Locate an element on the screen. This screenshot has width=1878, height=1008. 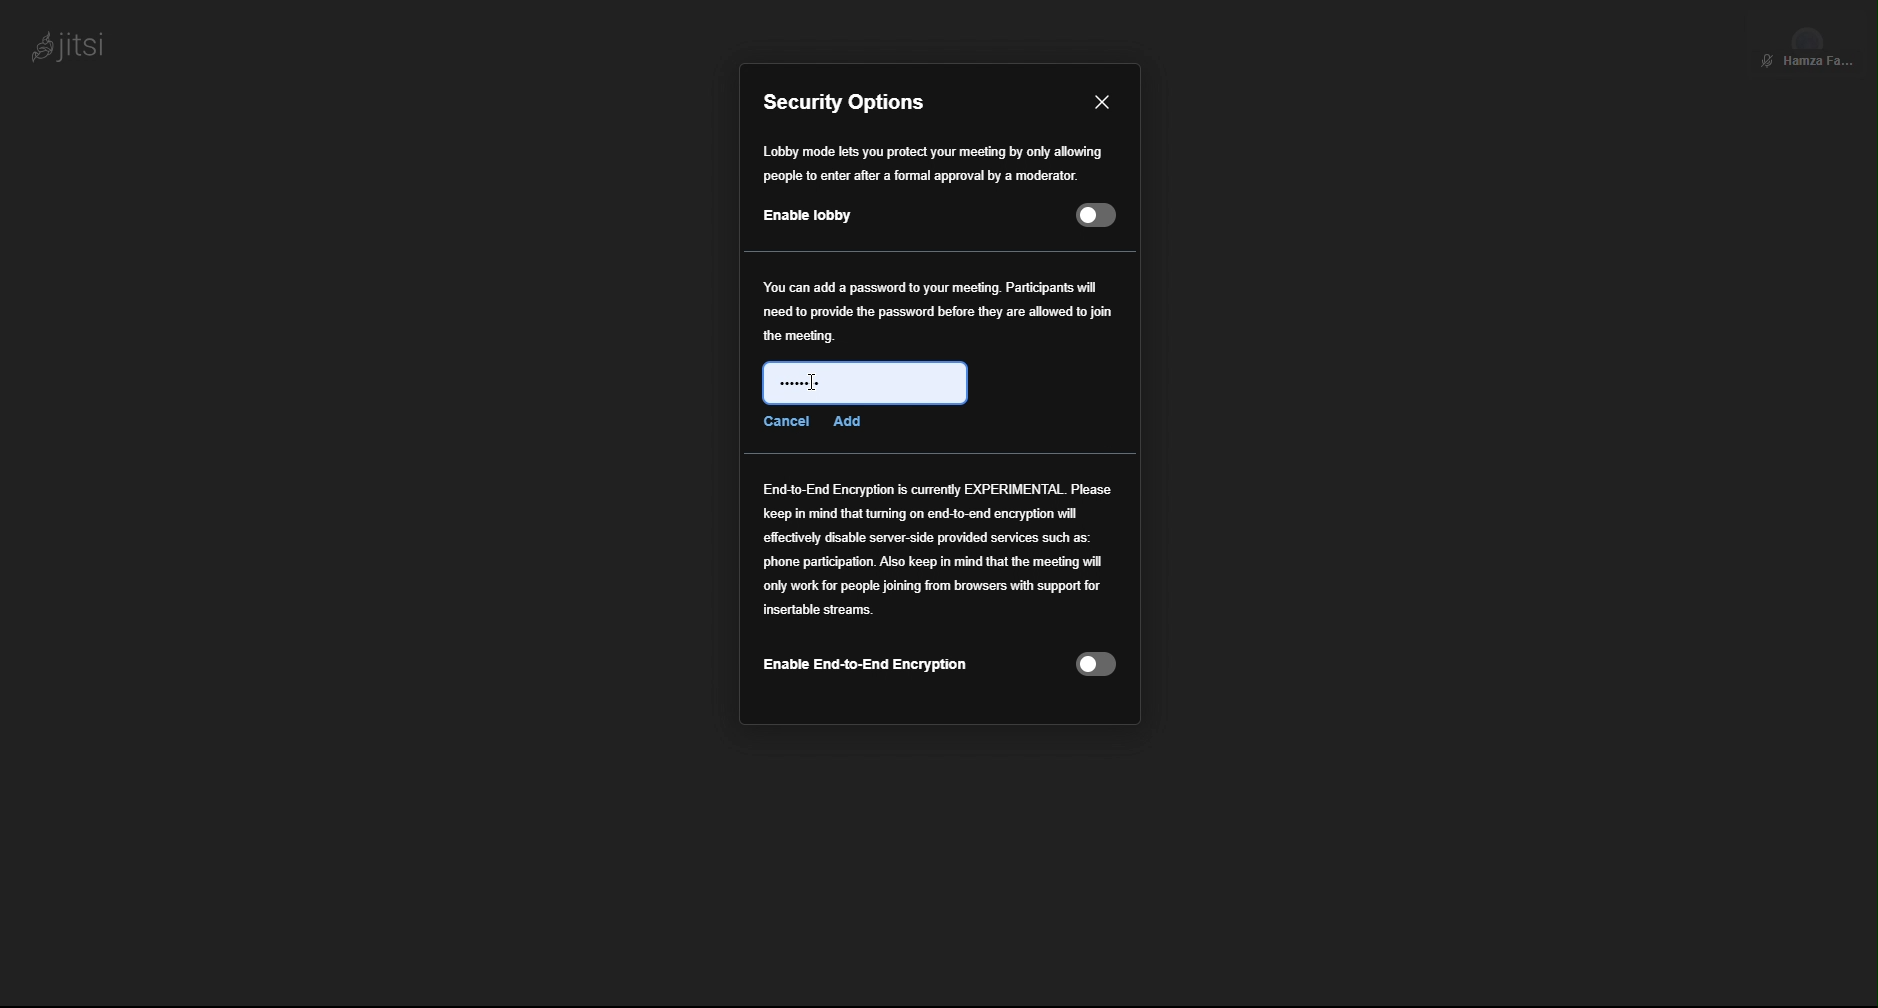
Add is located at coordinates (849, 422).